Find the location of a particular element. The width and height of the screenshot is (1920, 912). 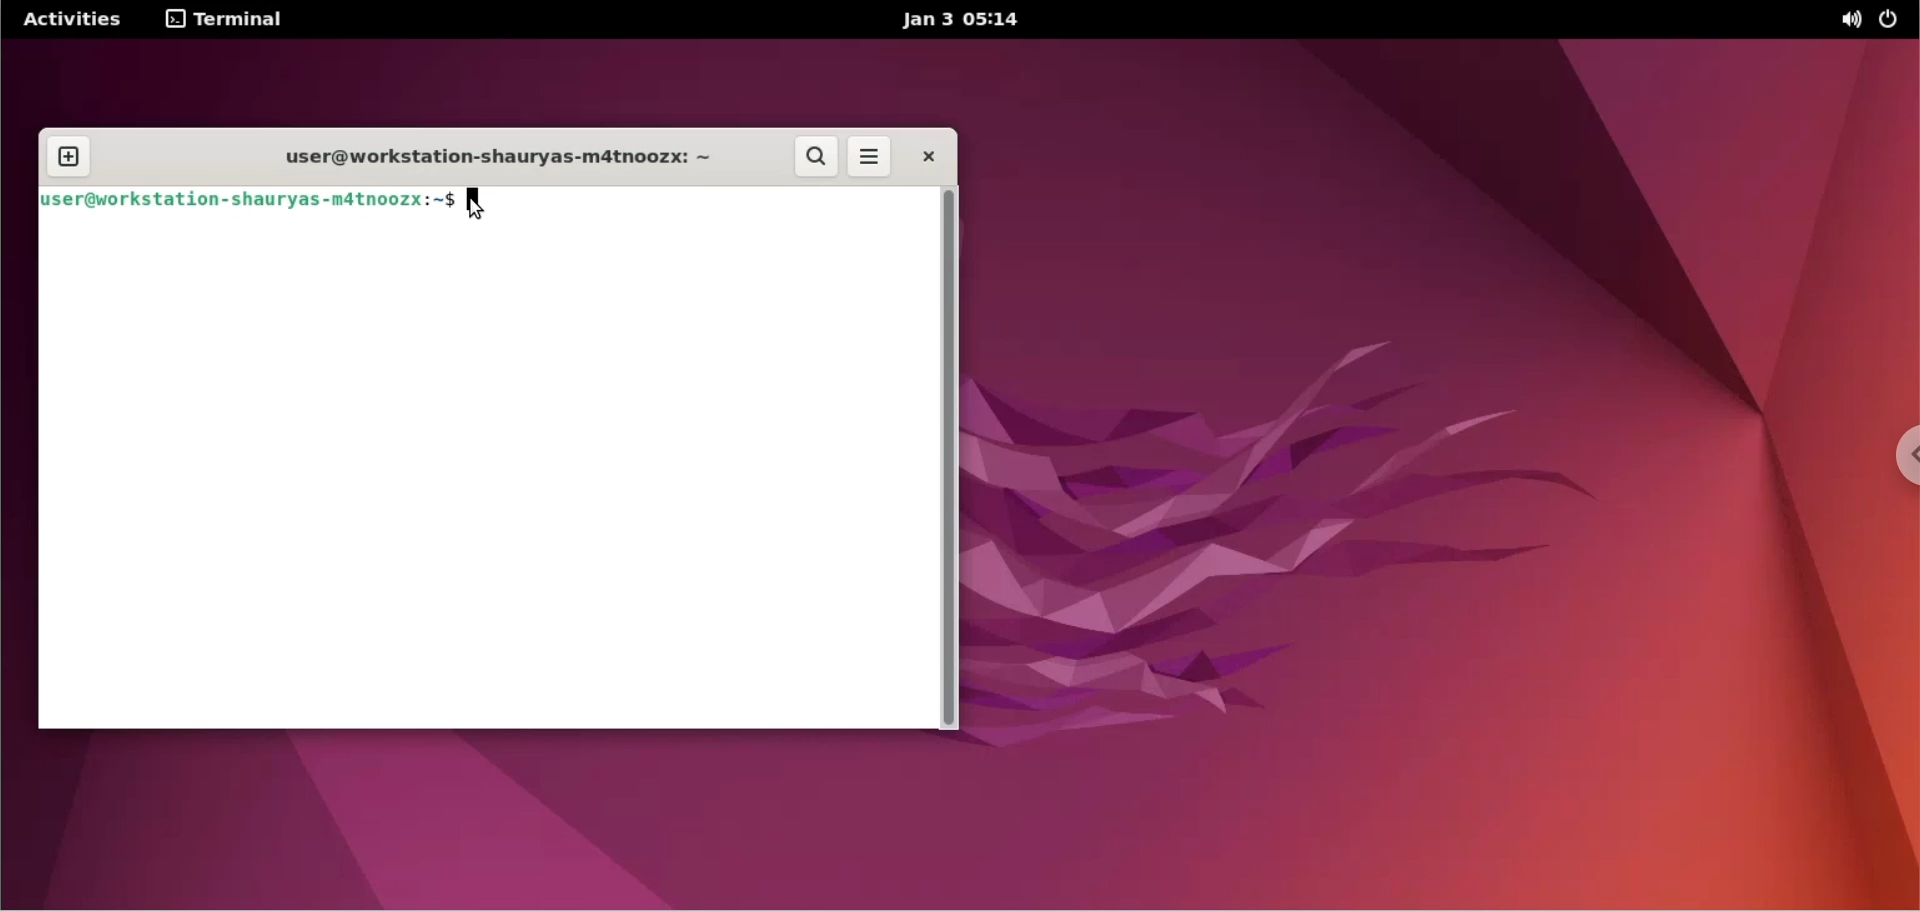

user@workstation-shauryas-m4tnoozx: ~ $ is located at coordinates (248, 202).